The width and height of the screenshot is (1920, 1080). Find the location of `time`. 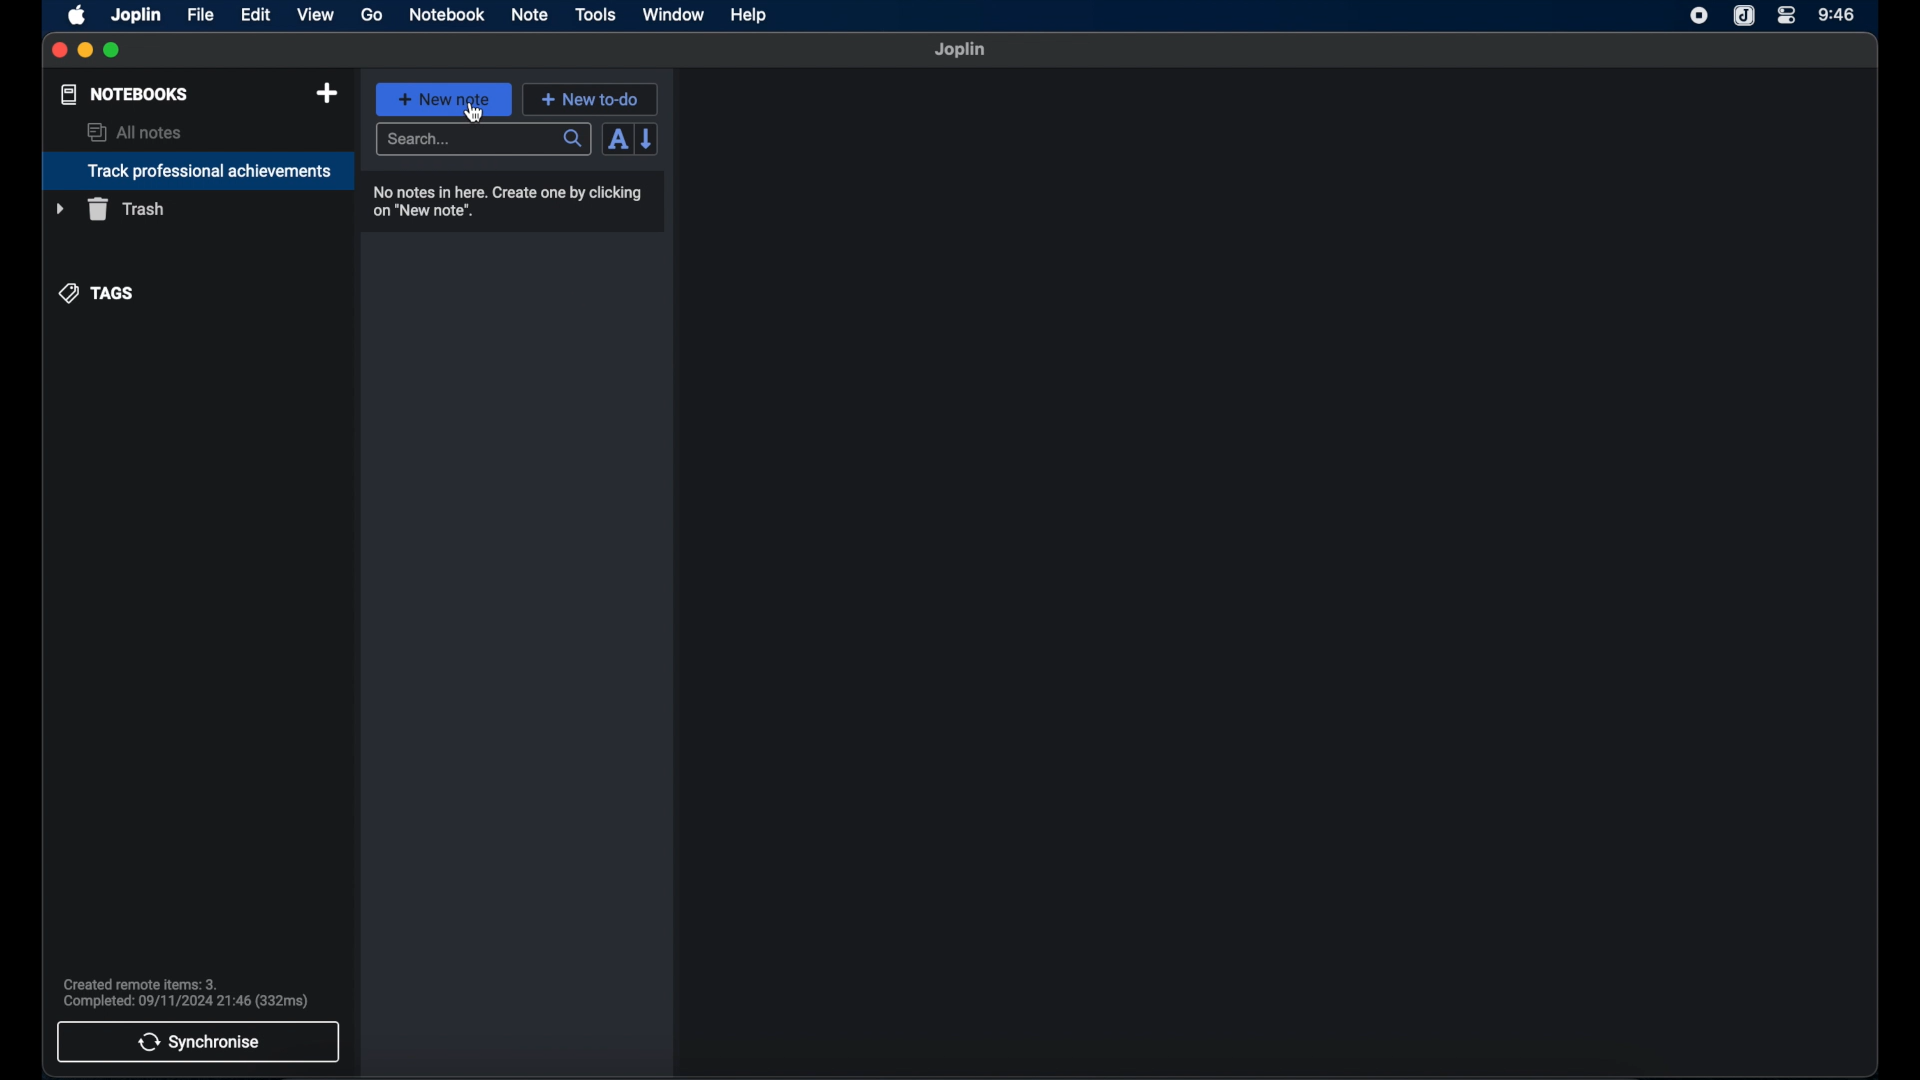

time is located at coordinates (1837, 14).